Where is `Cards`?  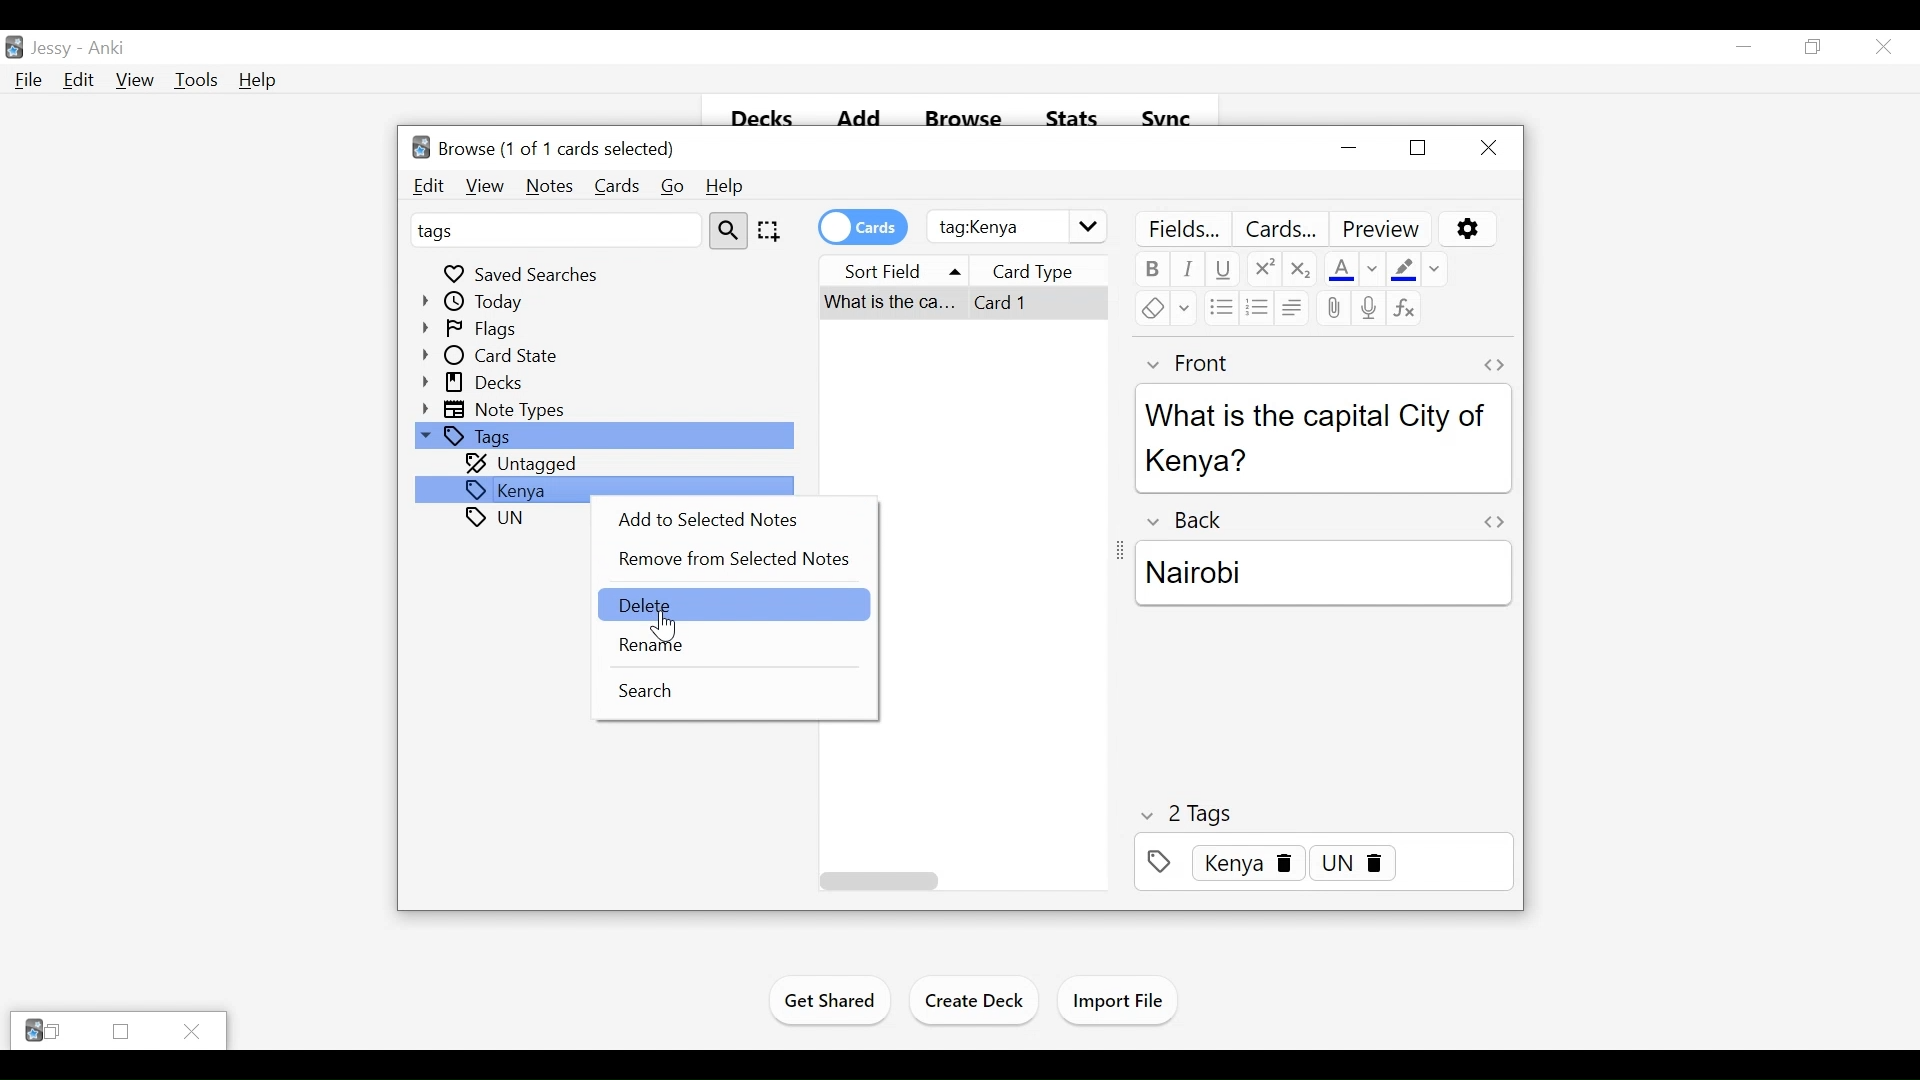
Cards is located at coordinates (615, 187).